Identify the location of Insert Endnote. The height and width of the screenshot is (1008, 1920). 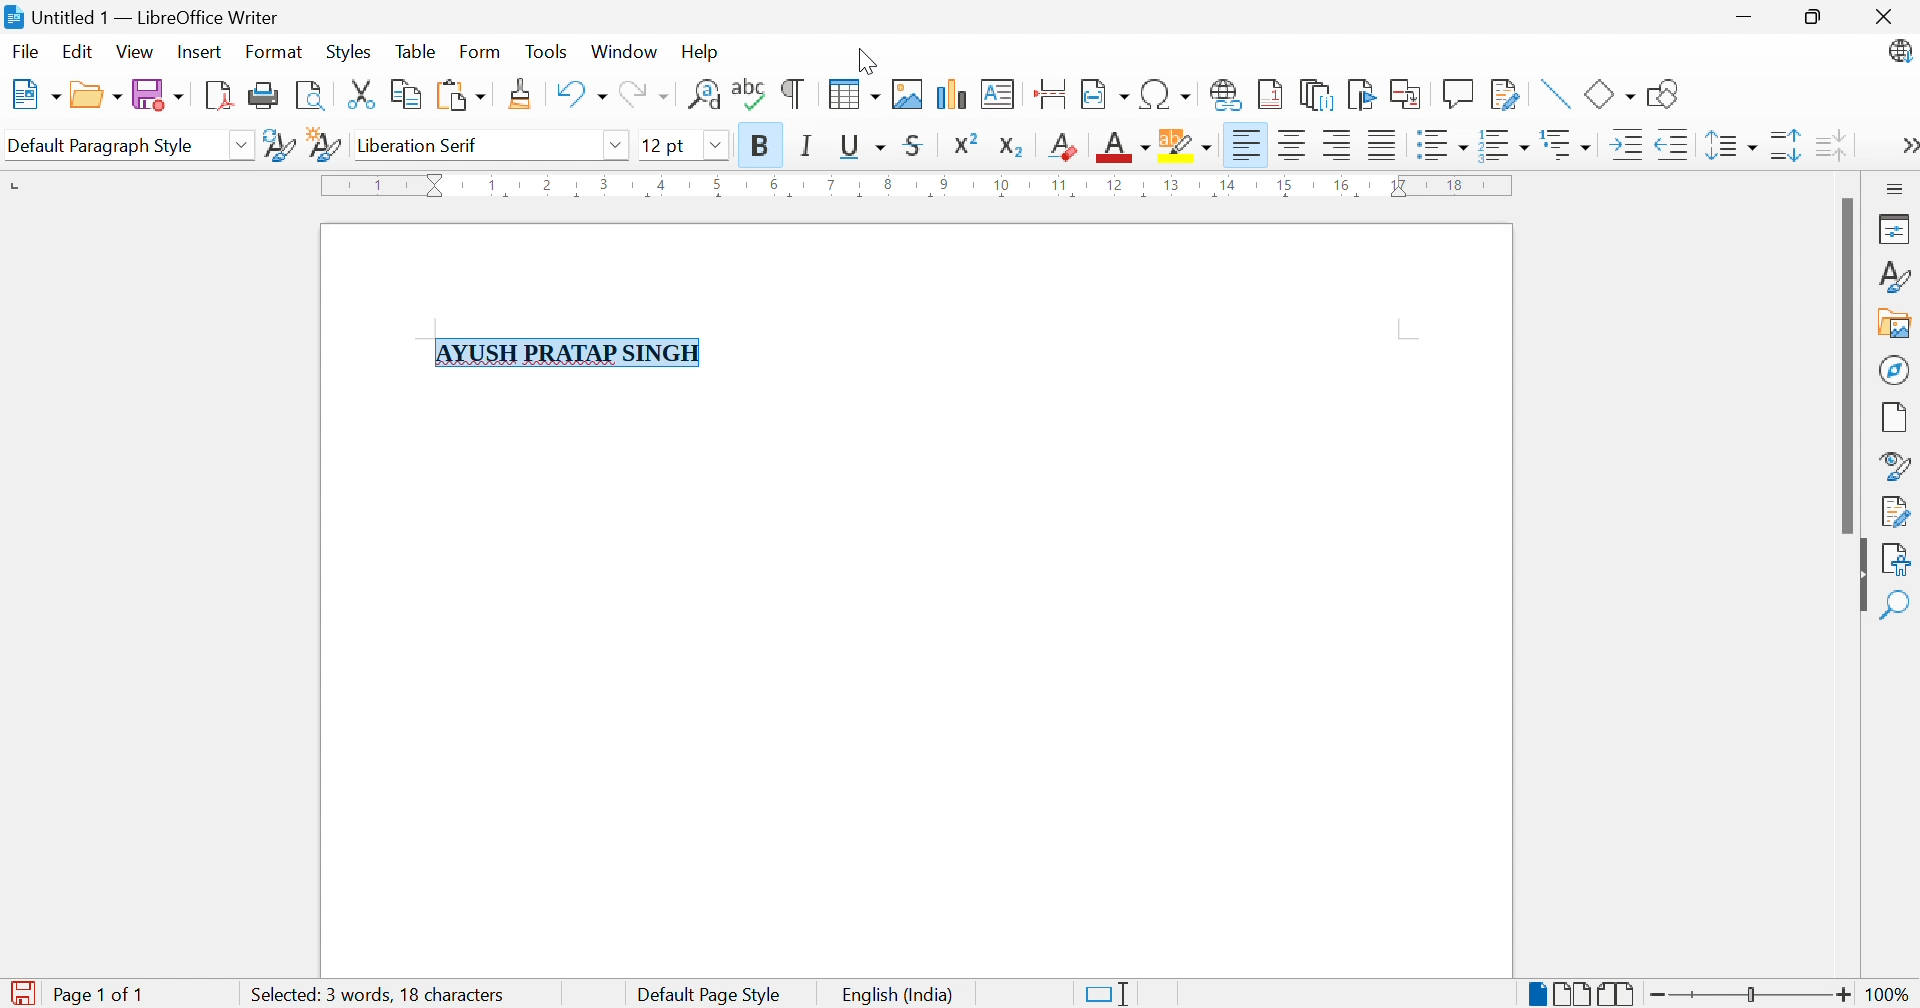
(1313, 96).